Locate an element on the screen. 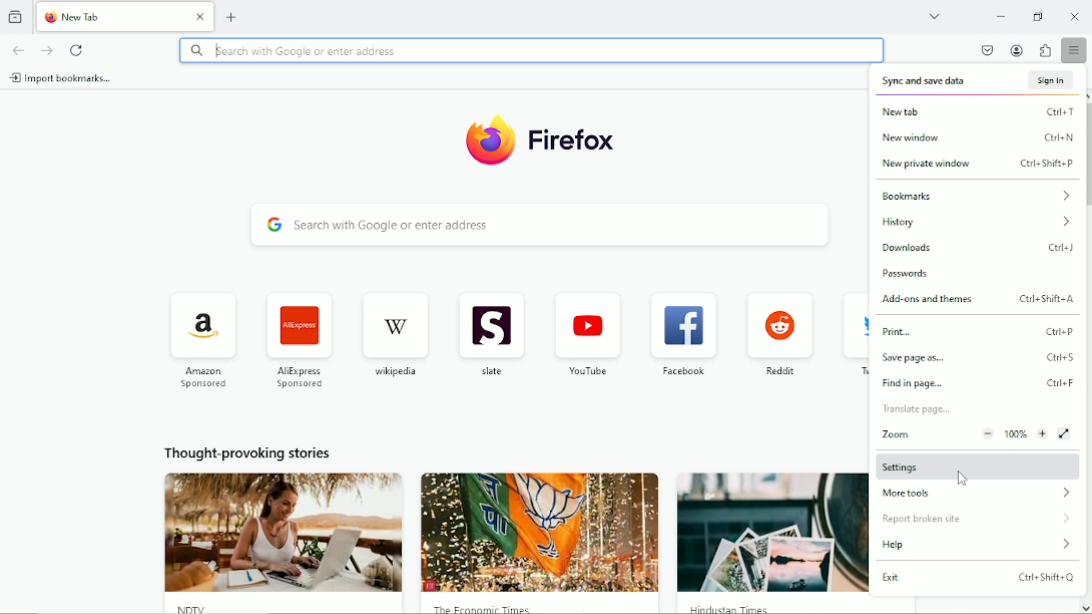  sync and save data is located at coordinates (975, 81).